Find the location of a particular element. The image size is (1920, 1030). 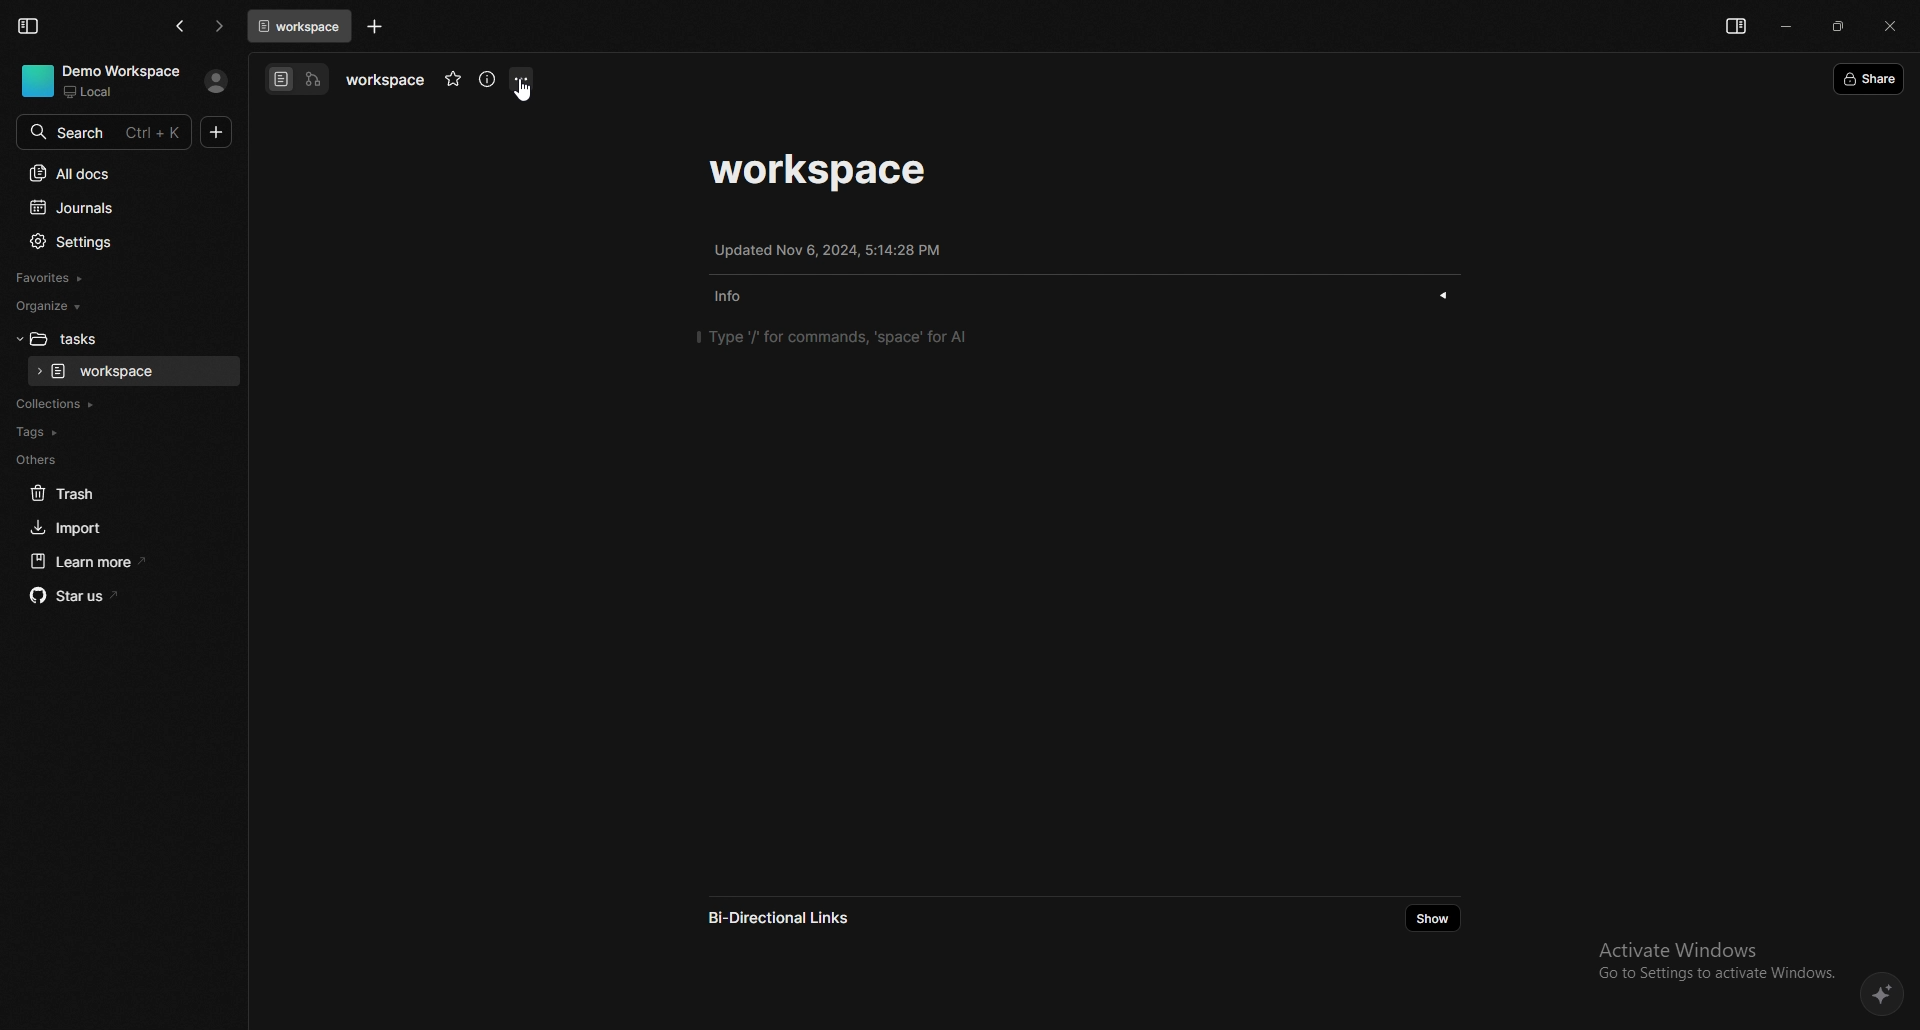

star us is located at coordinates (121, 596).